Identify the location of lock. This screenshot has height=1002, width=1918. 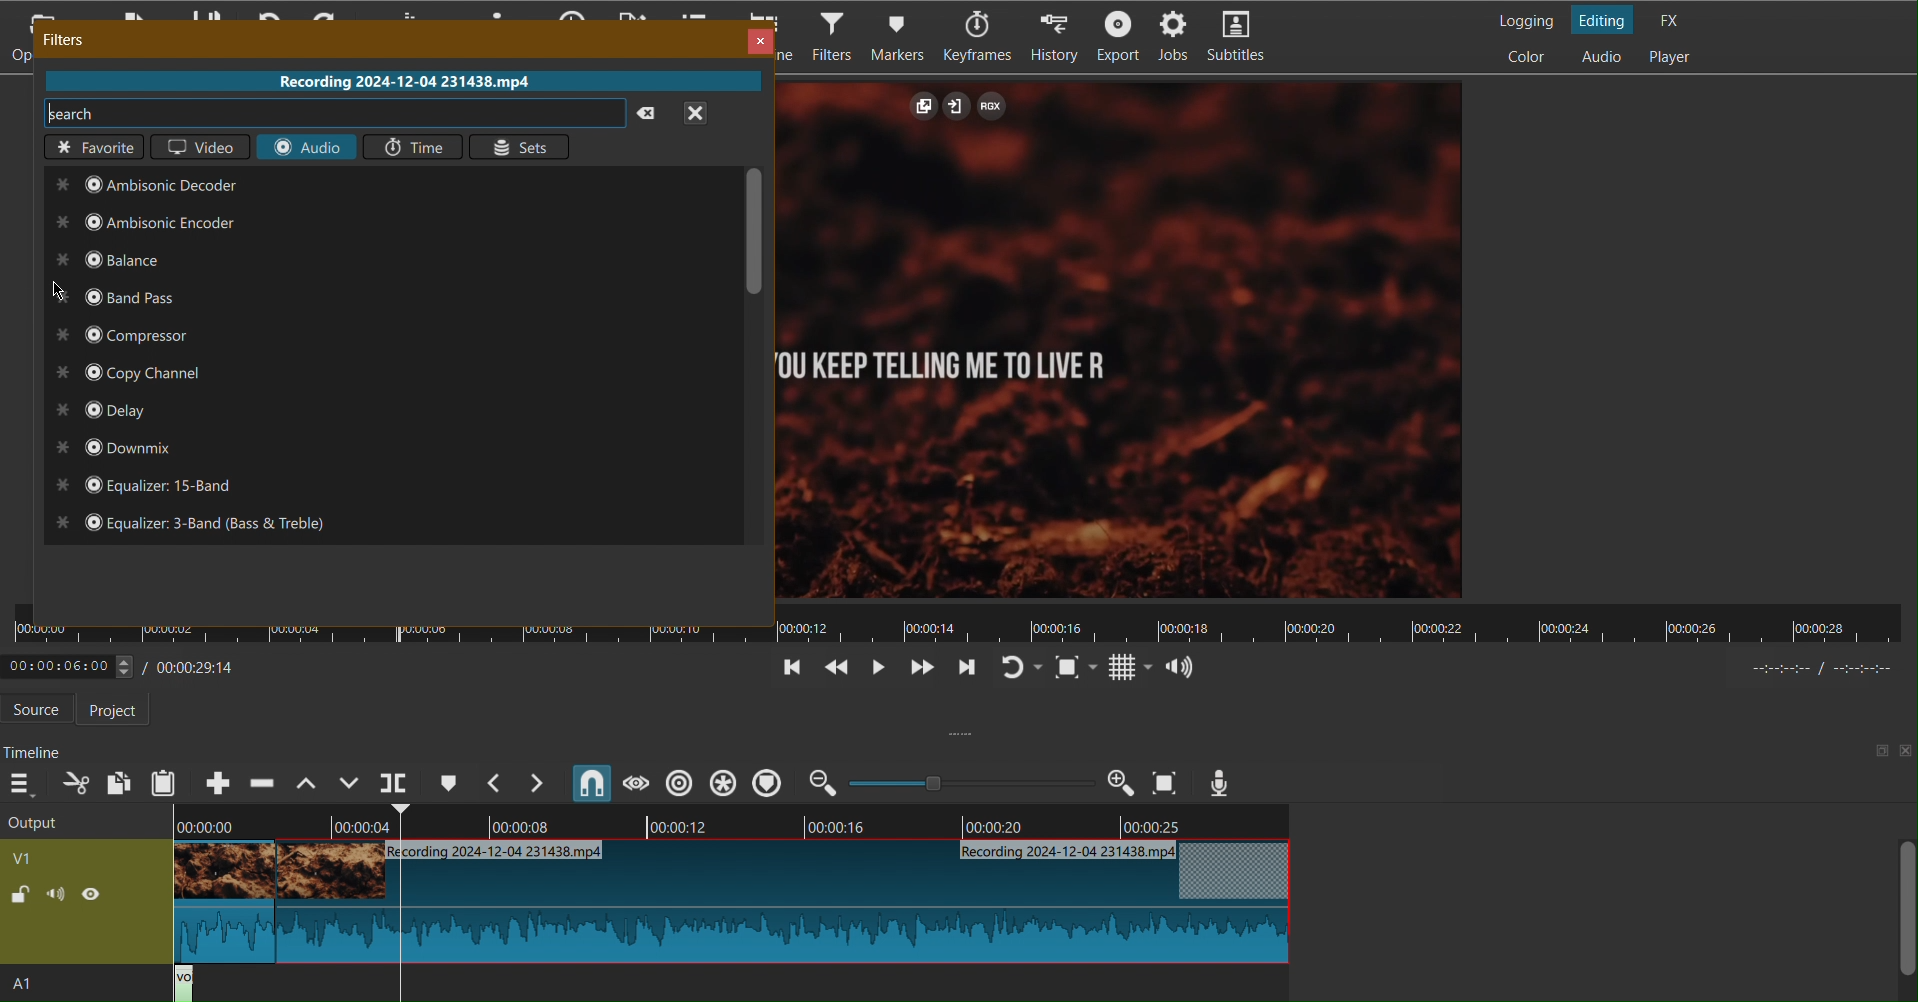
(20, 897).